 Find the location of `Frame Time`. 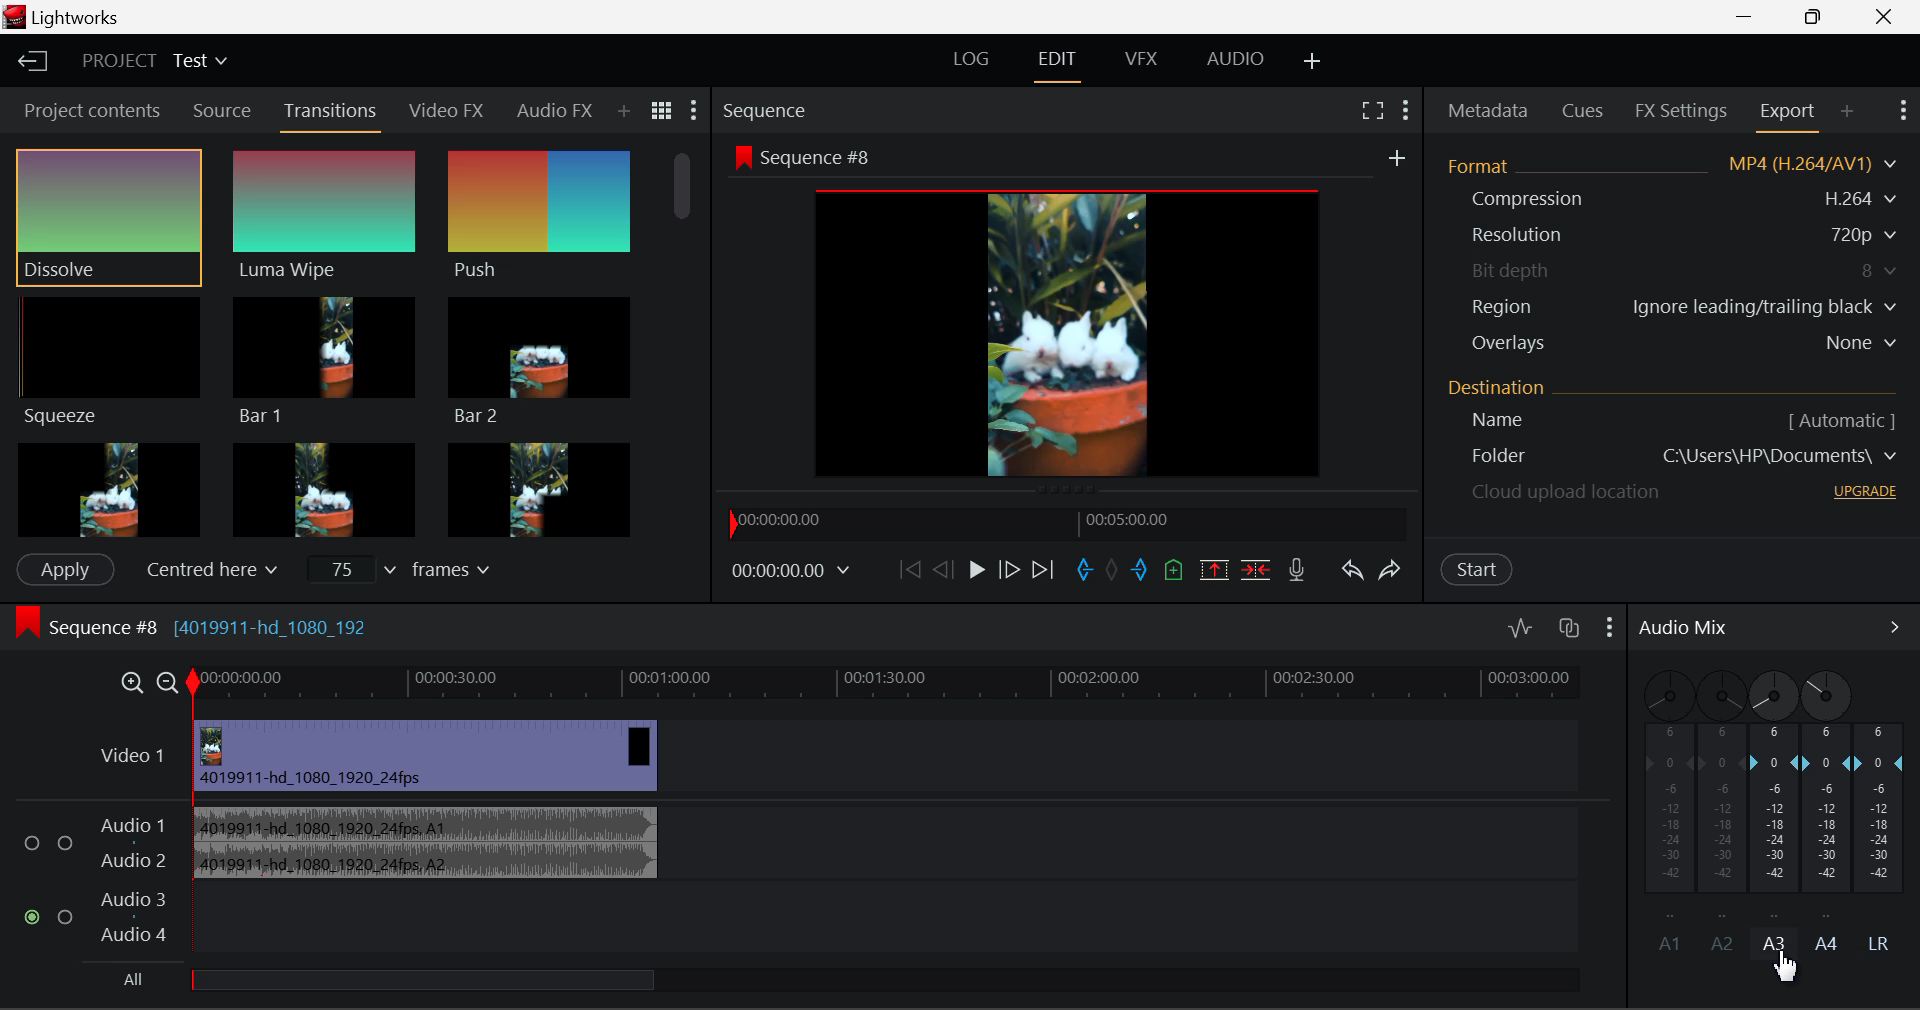

Frame Time is located at coordinates (794, 571).